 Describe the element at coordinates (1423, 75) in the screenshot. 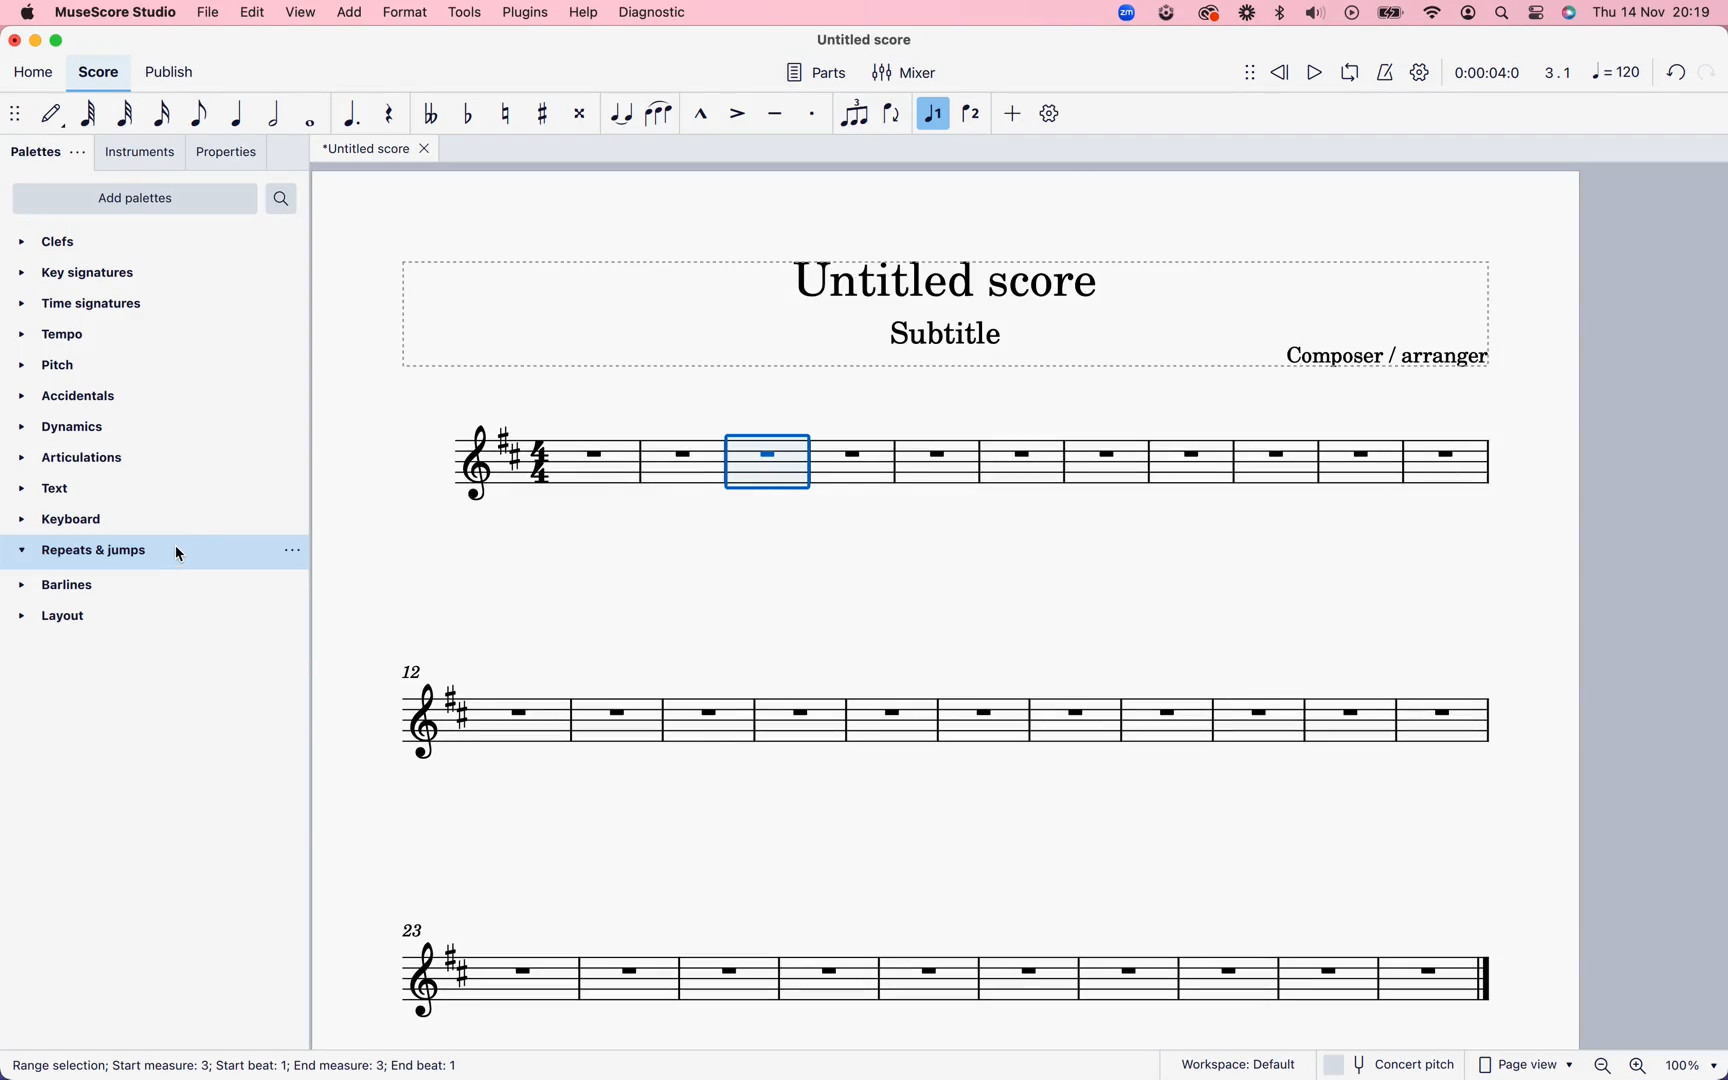

I see `settings` at that location.